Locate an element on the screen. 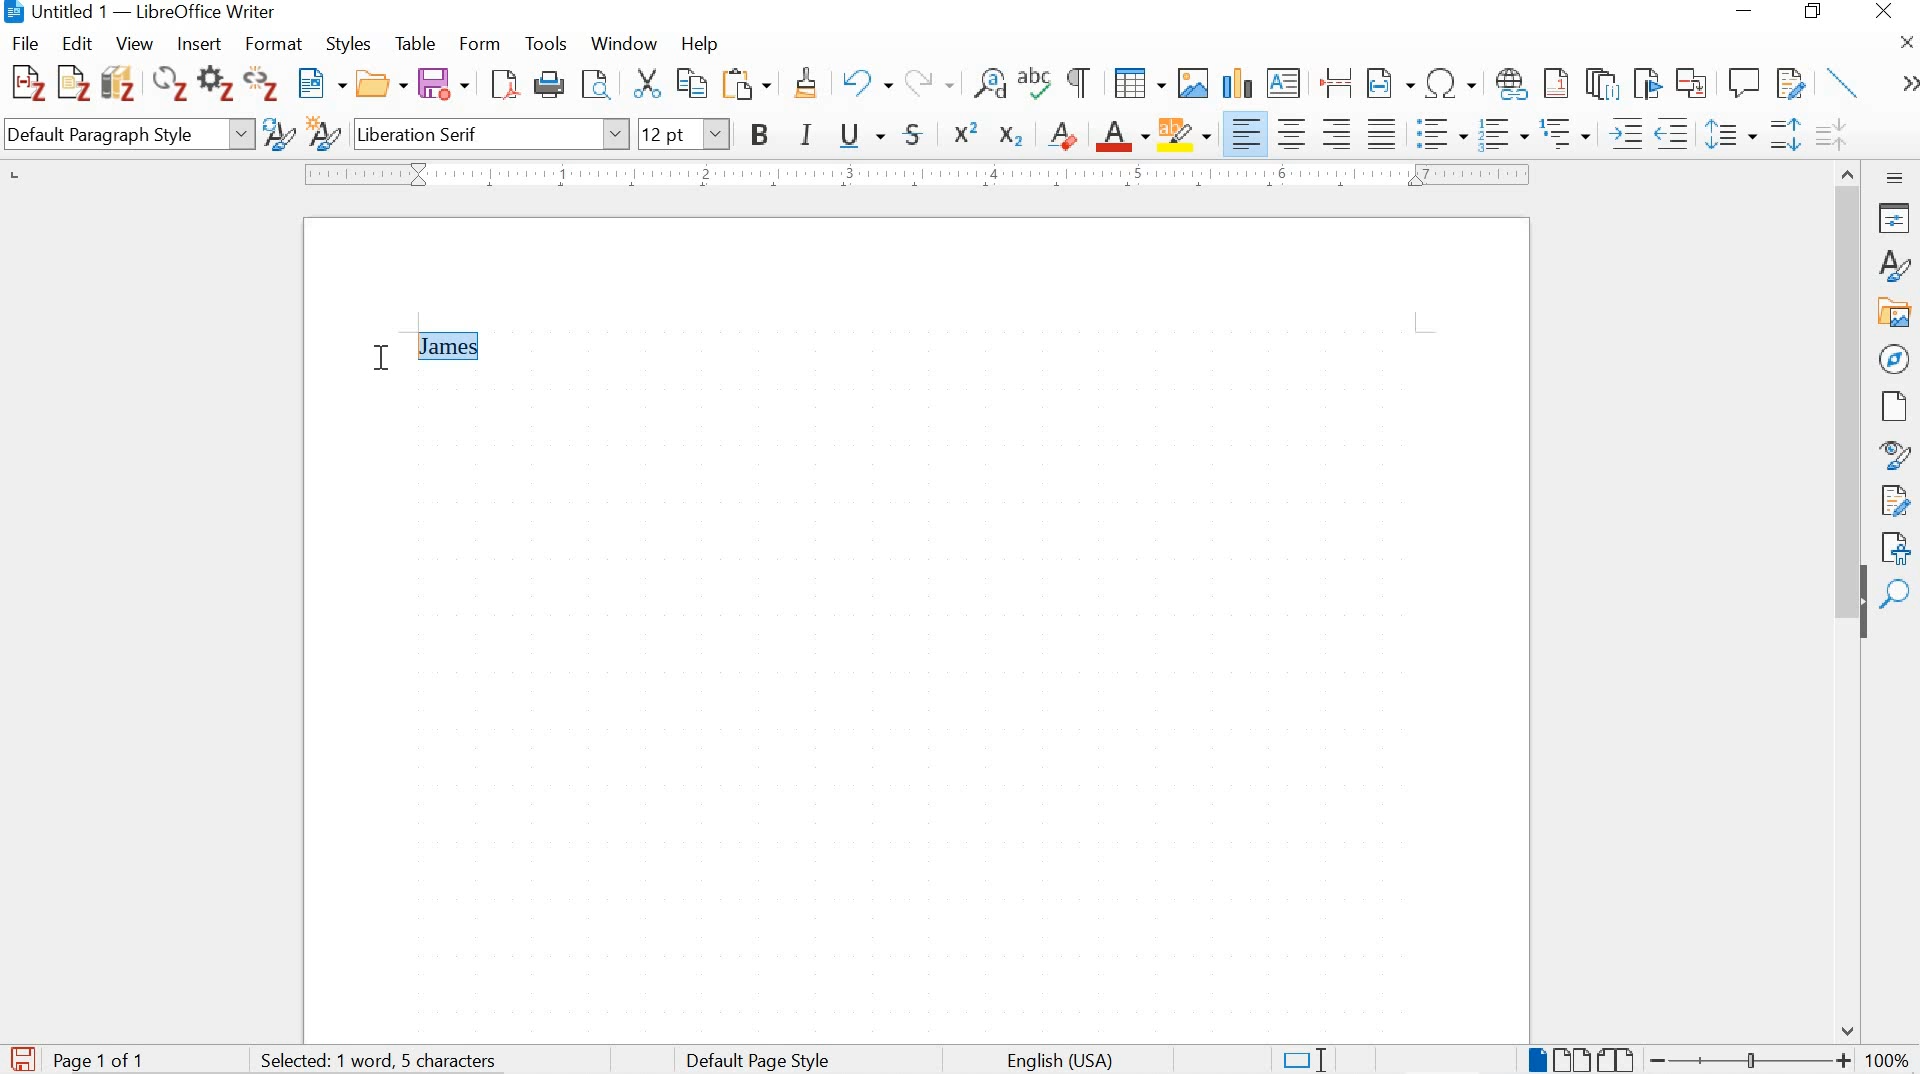  align left is located at coordinates (1248, 134).